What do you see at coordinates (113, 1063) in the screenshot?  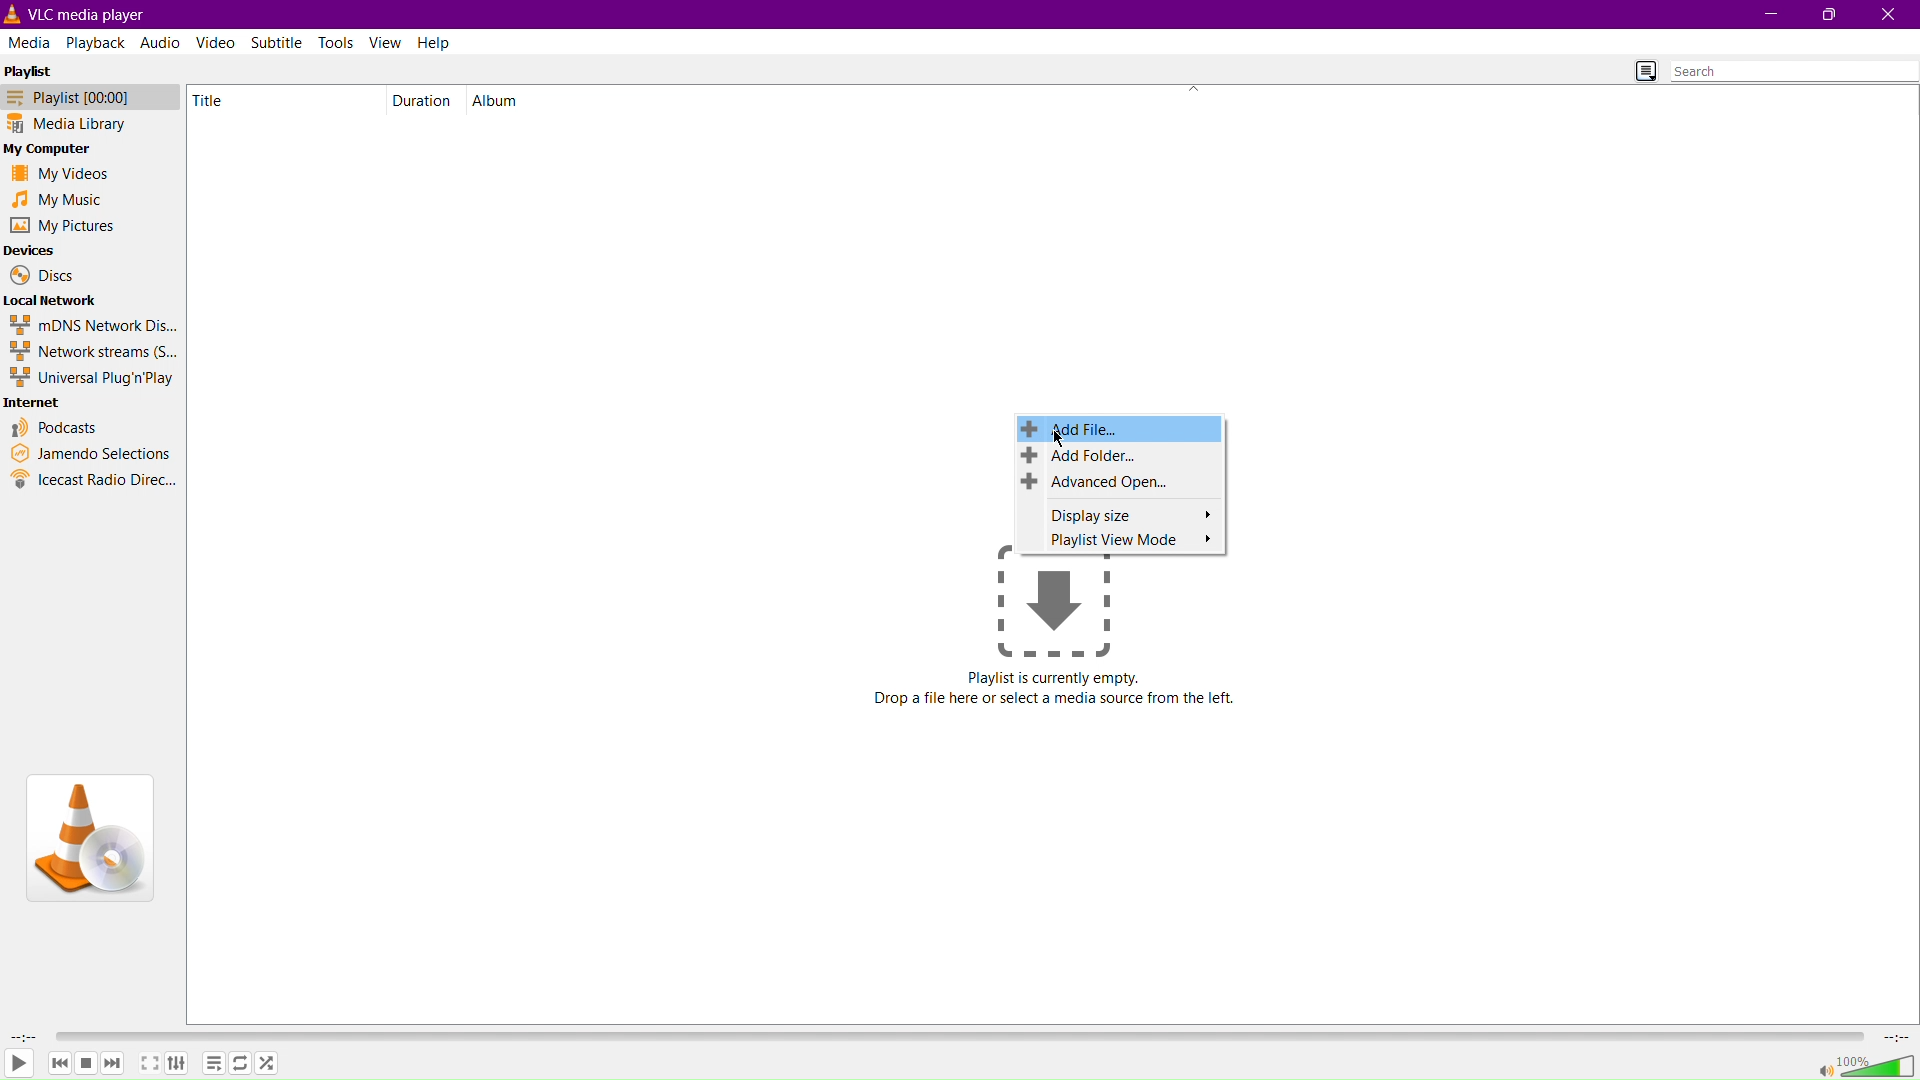 I see `Skip Forward` at bounding box center [113, 1063].